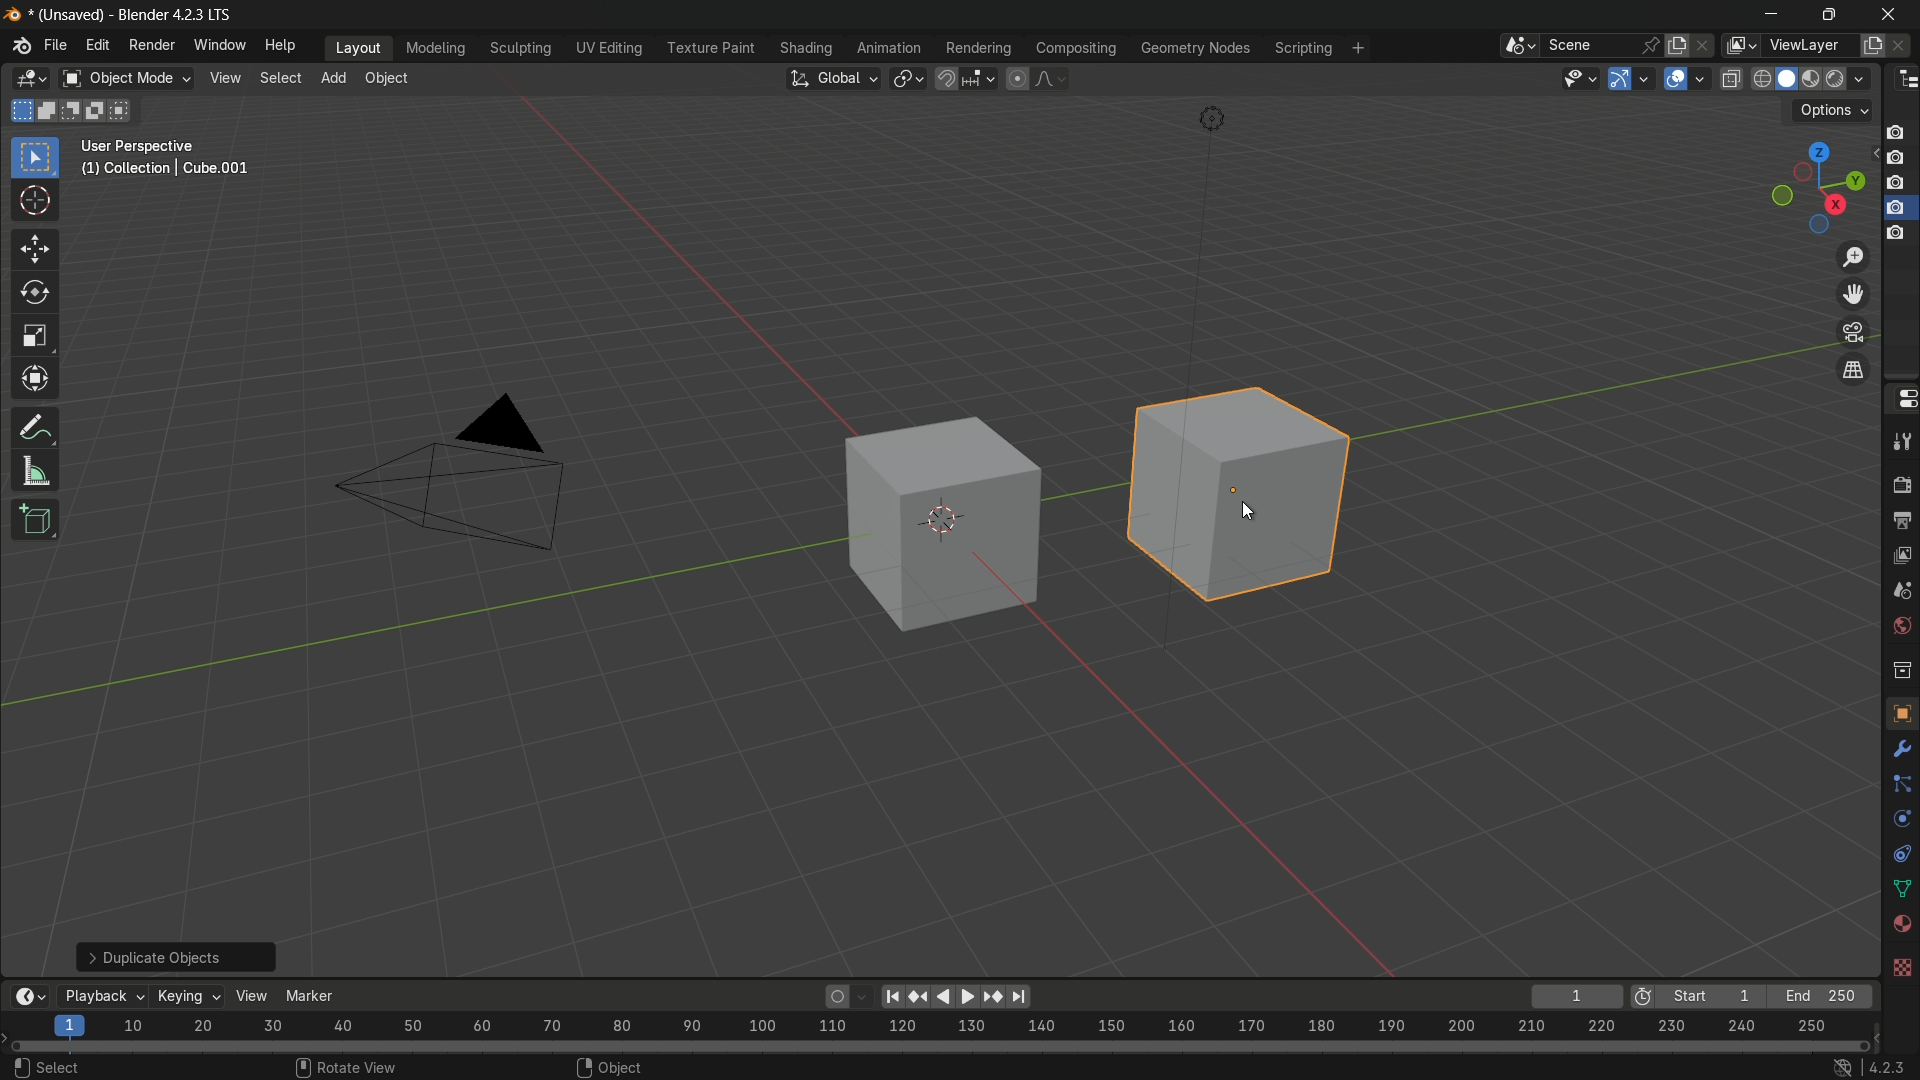  Describe the element at coordinates (1854, 333) in the screenshot. I see `toggle camera view` at that location.